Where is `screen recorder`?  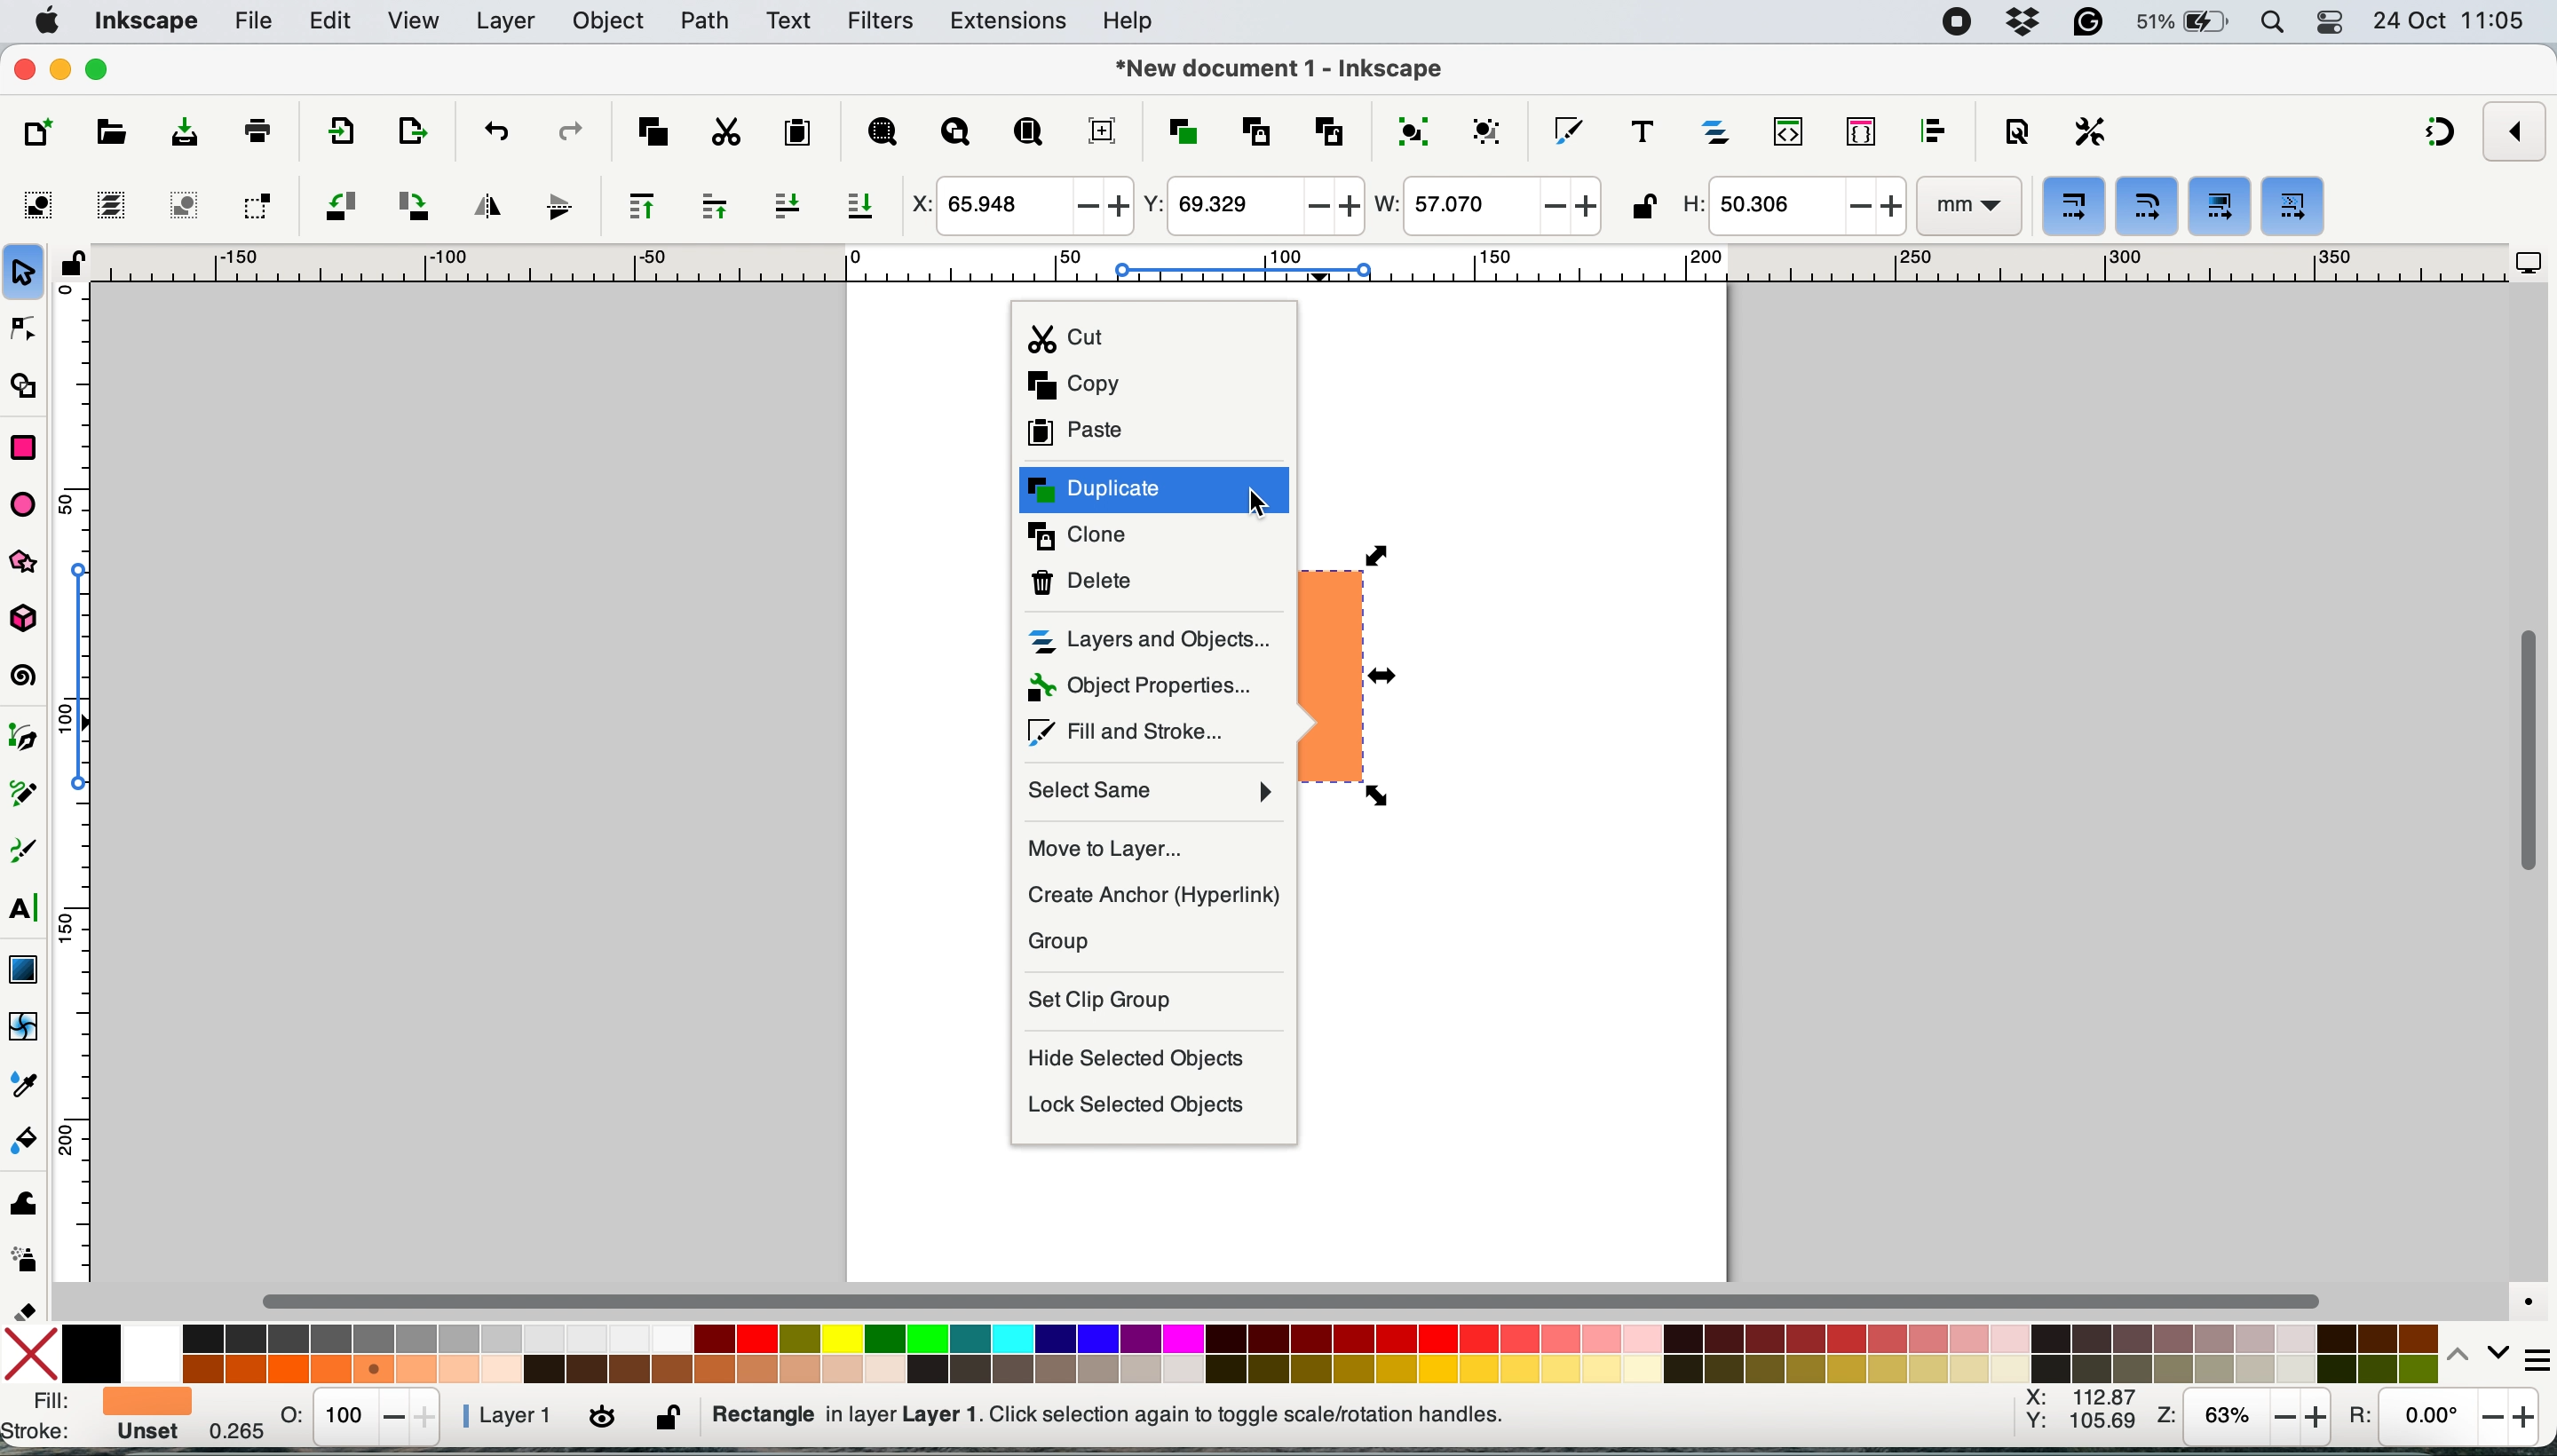
screen recorder is located at coordinates (1957, 22).